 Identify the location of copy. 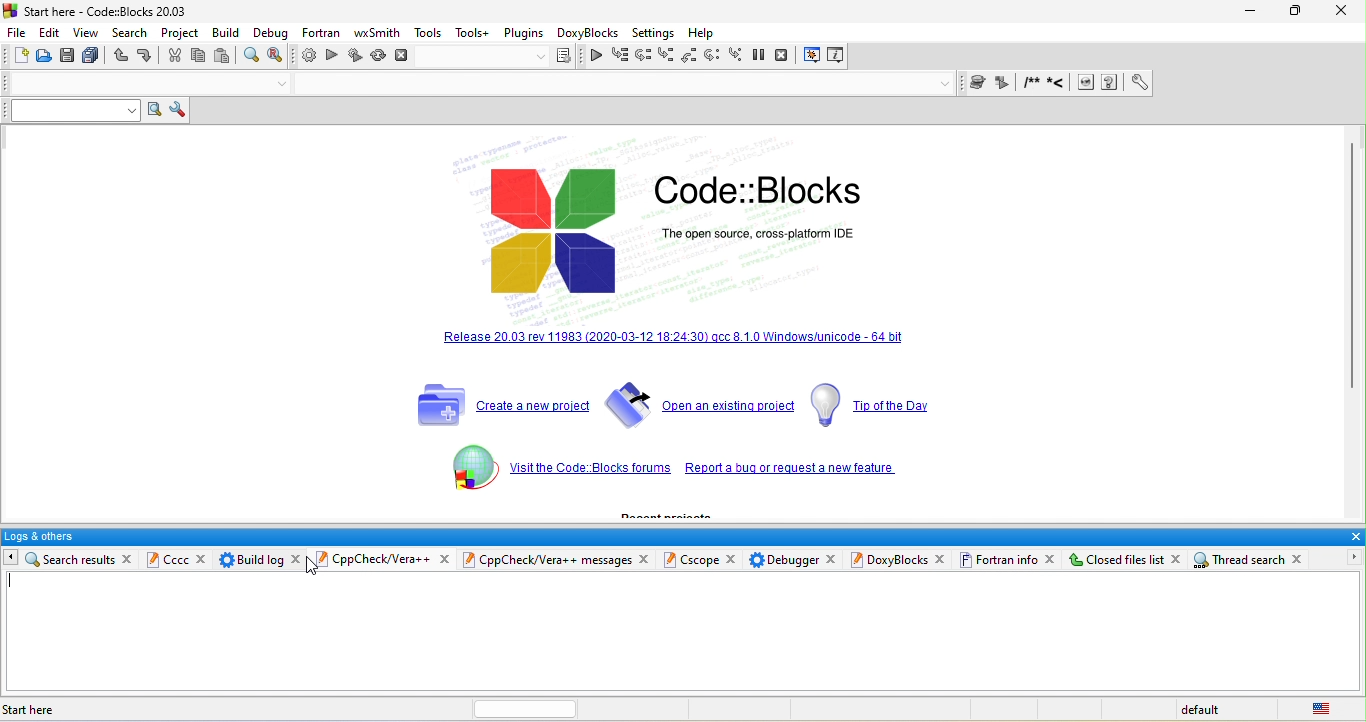
(198, 57).